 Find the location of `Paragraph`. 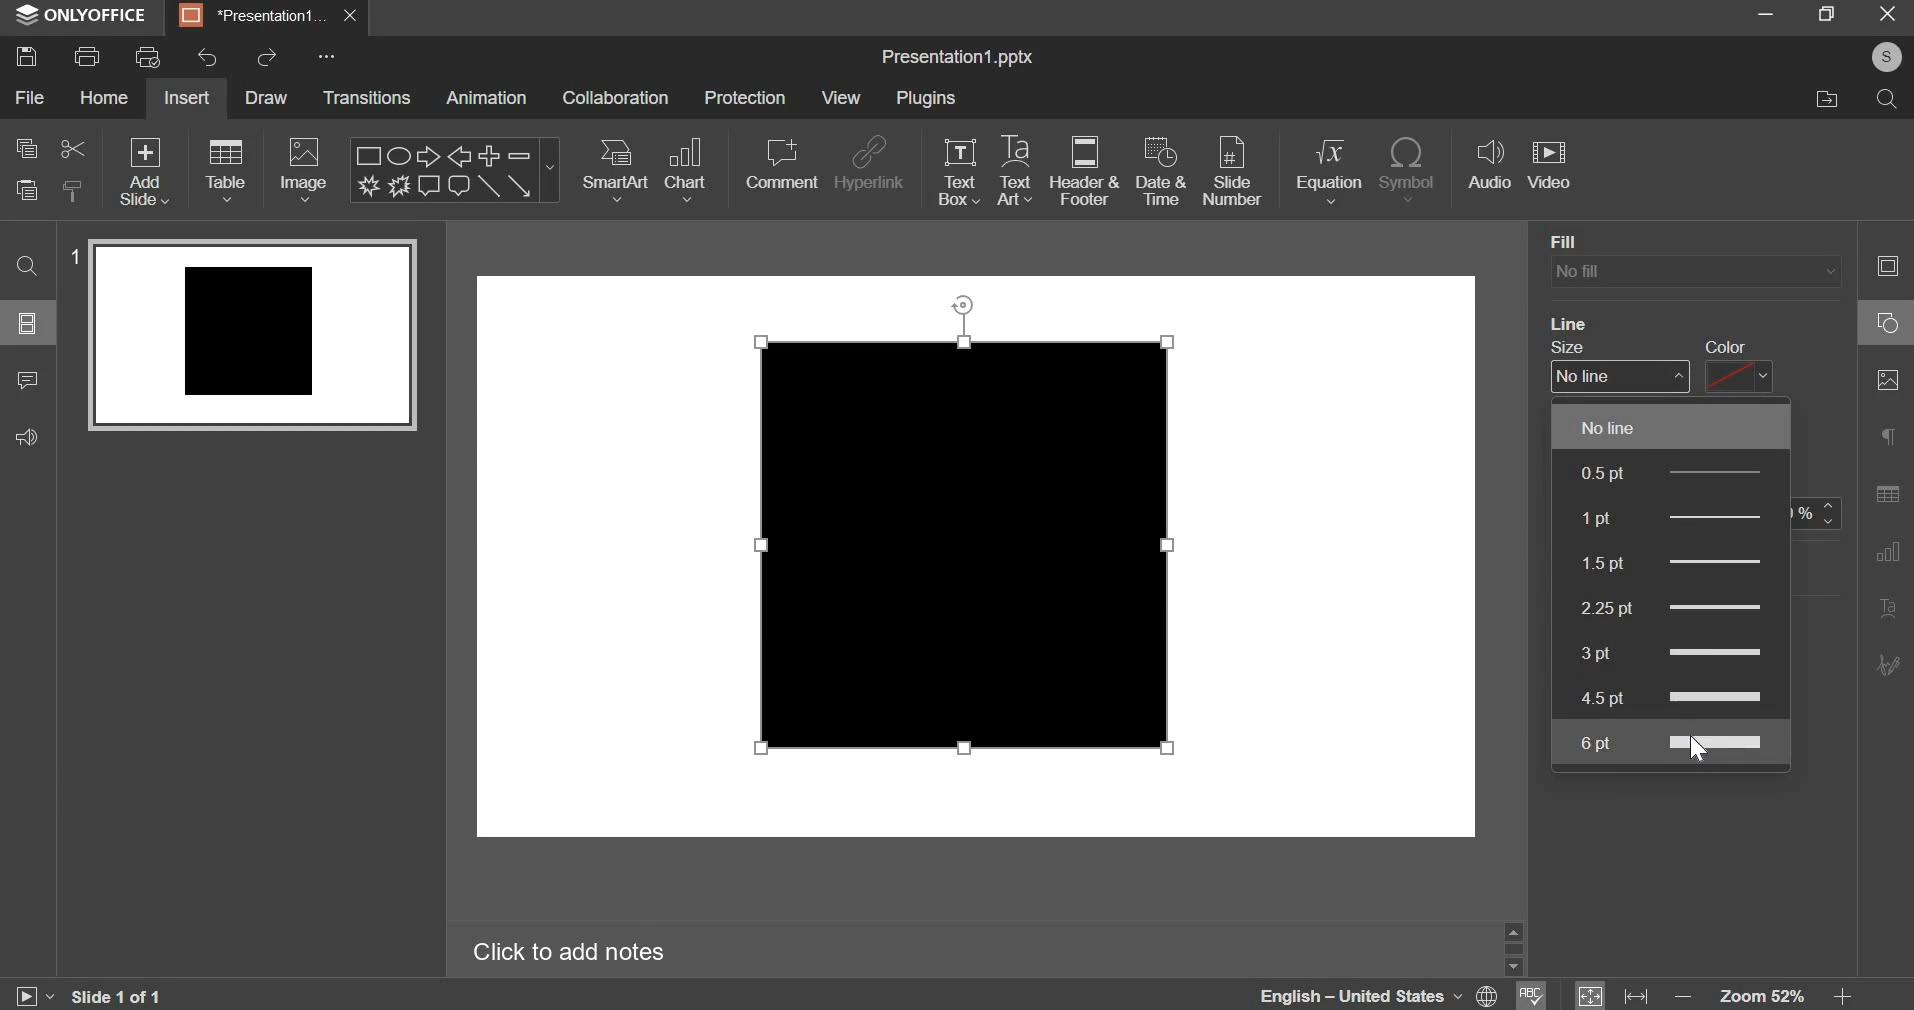

Paragraph is located at coordinates (1889, 608).